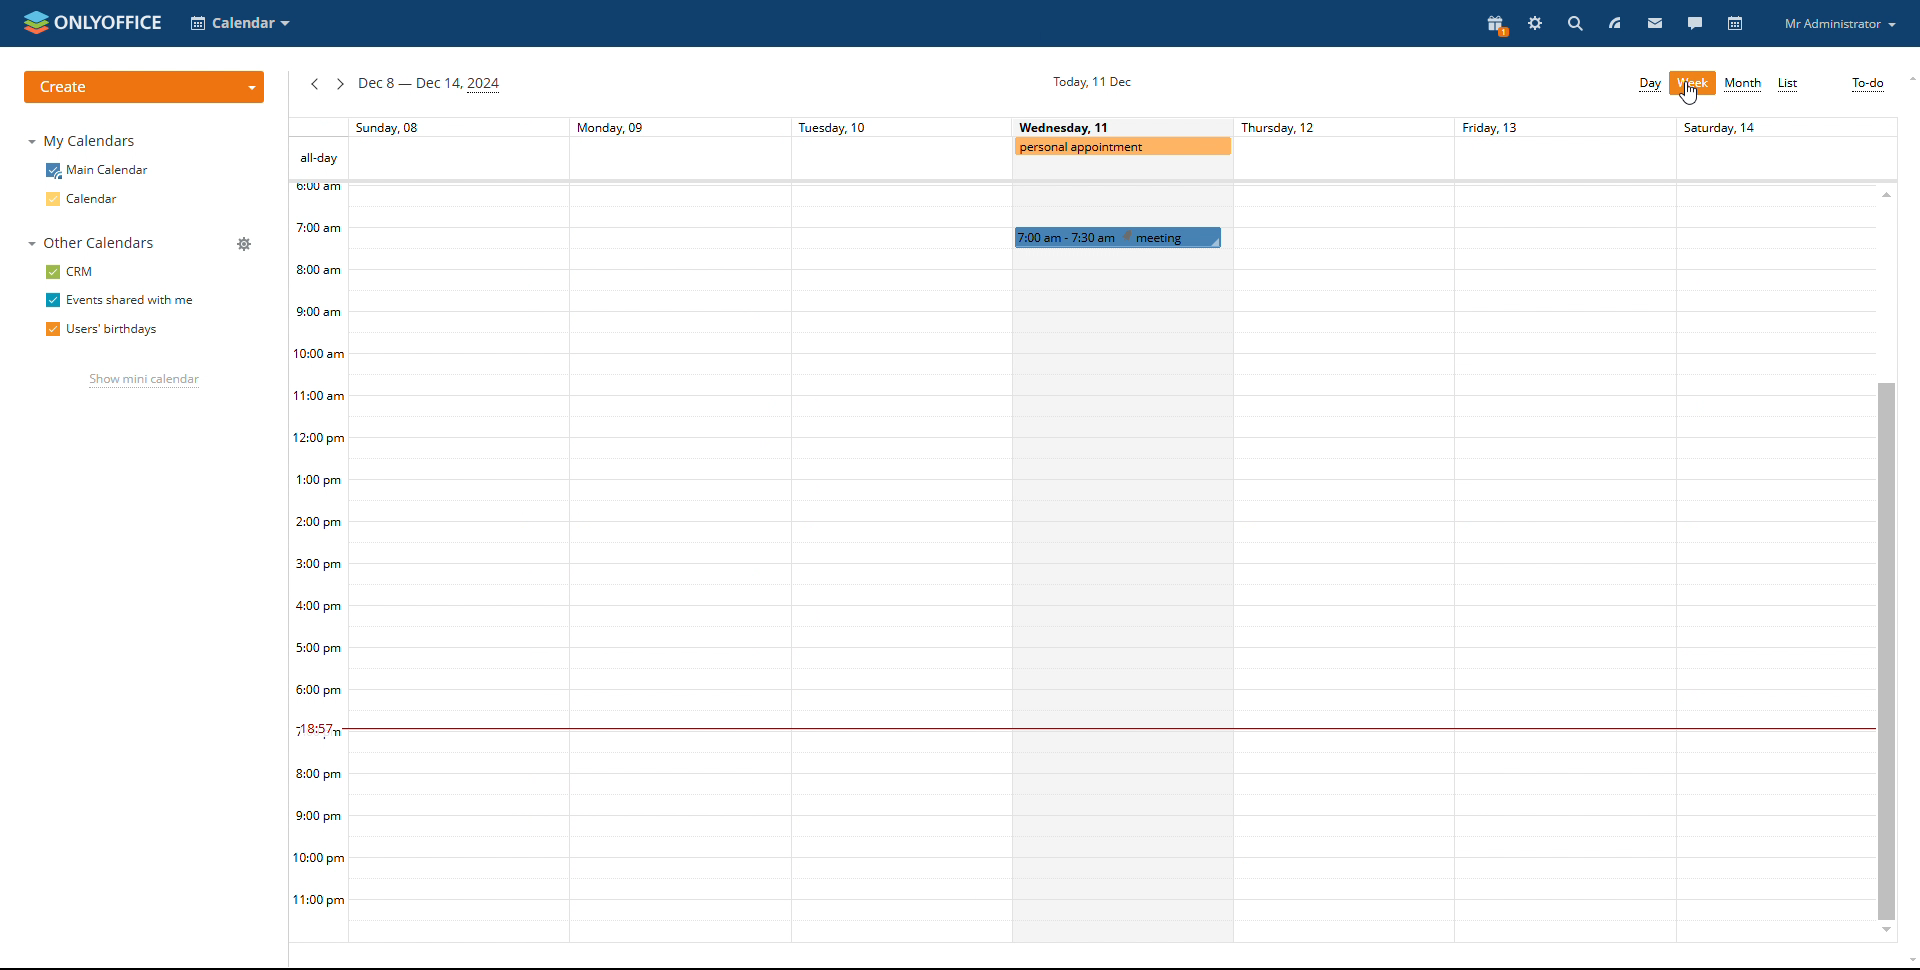  What do you see at coordinates (1535, 22) in the screenshot?
I see `settings` at bounding box center [1535, 22].